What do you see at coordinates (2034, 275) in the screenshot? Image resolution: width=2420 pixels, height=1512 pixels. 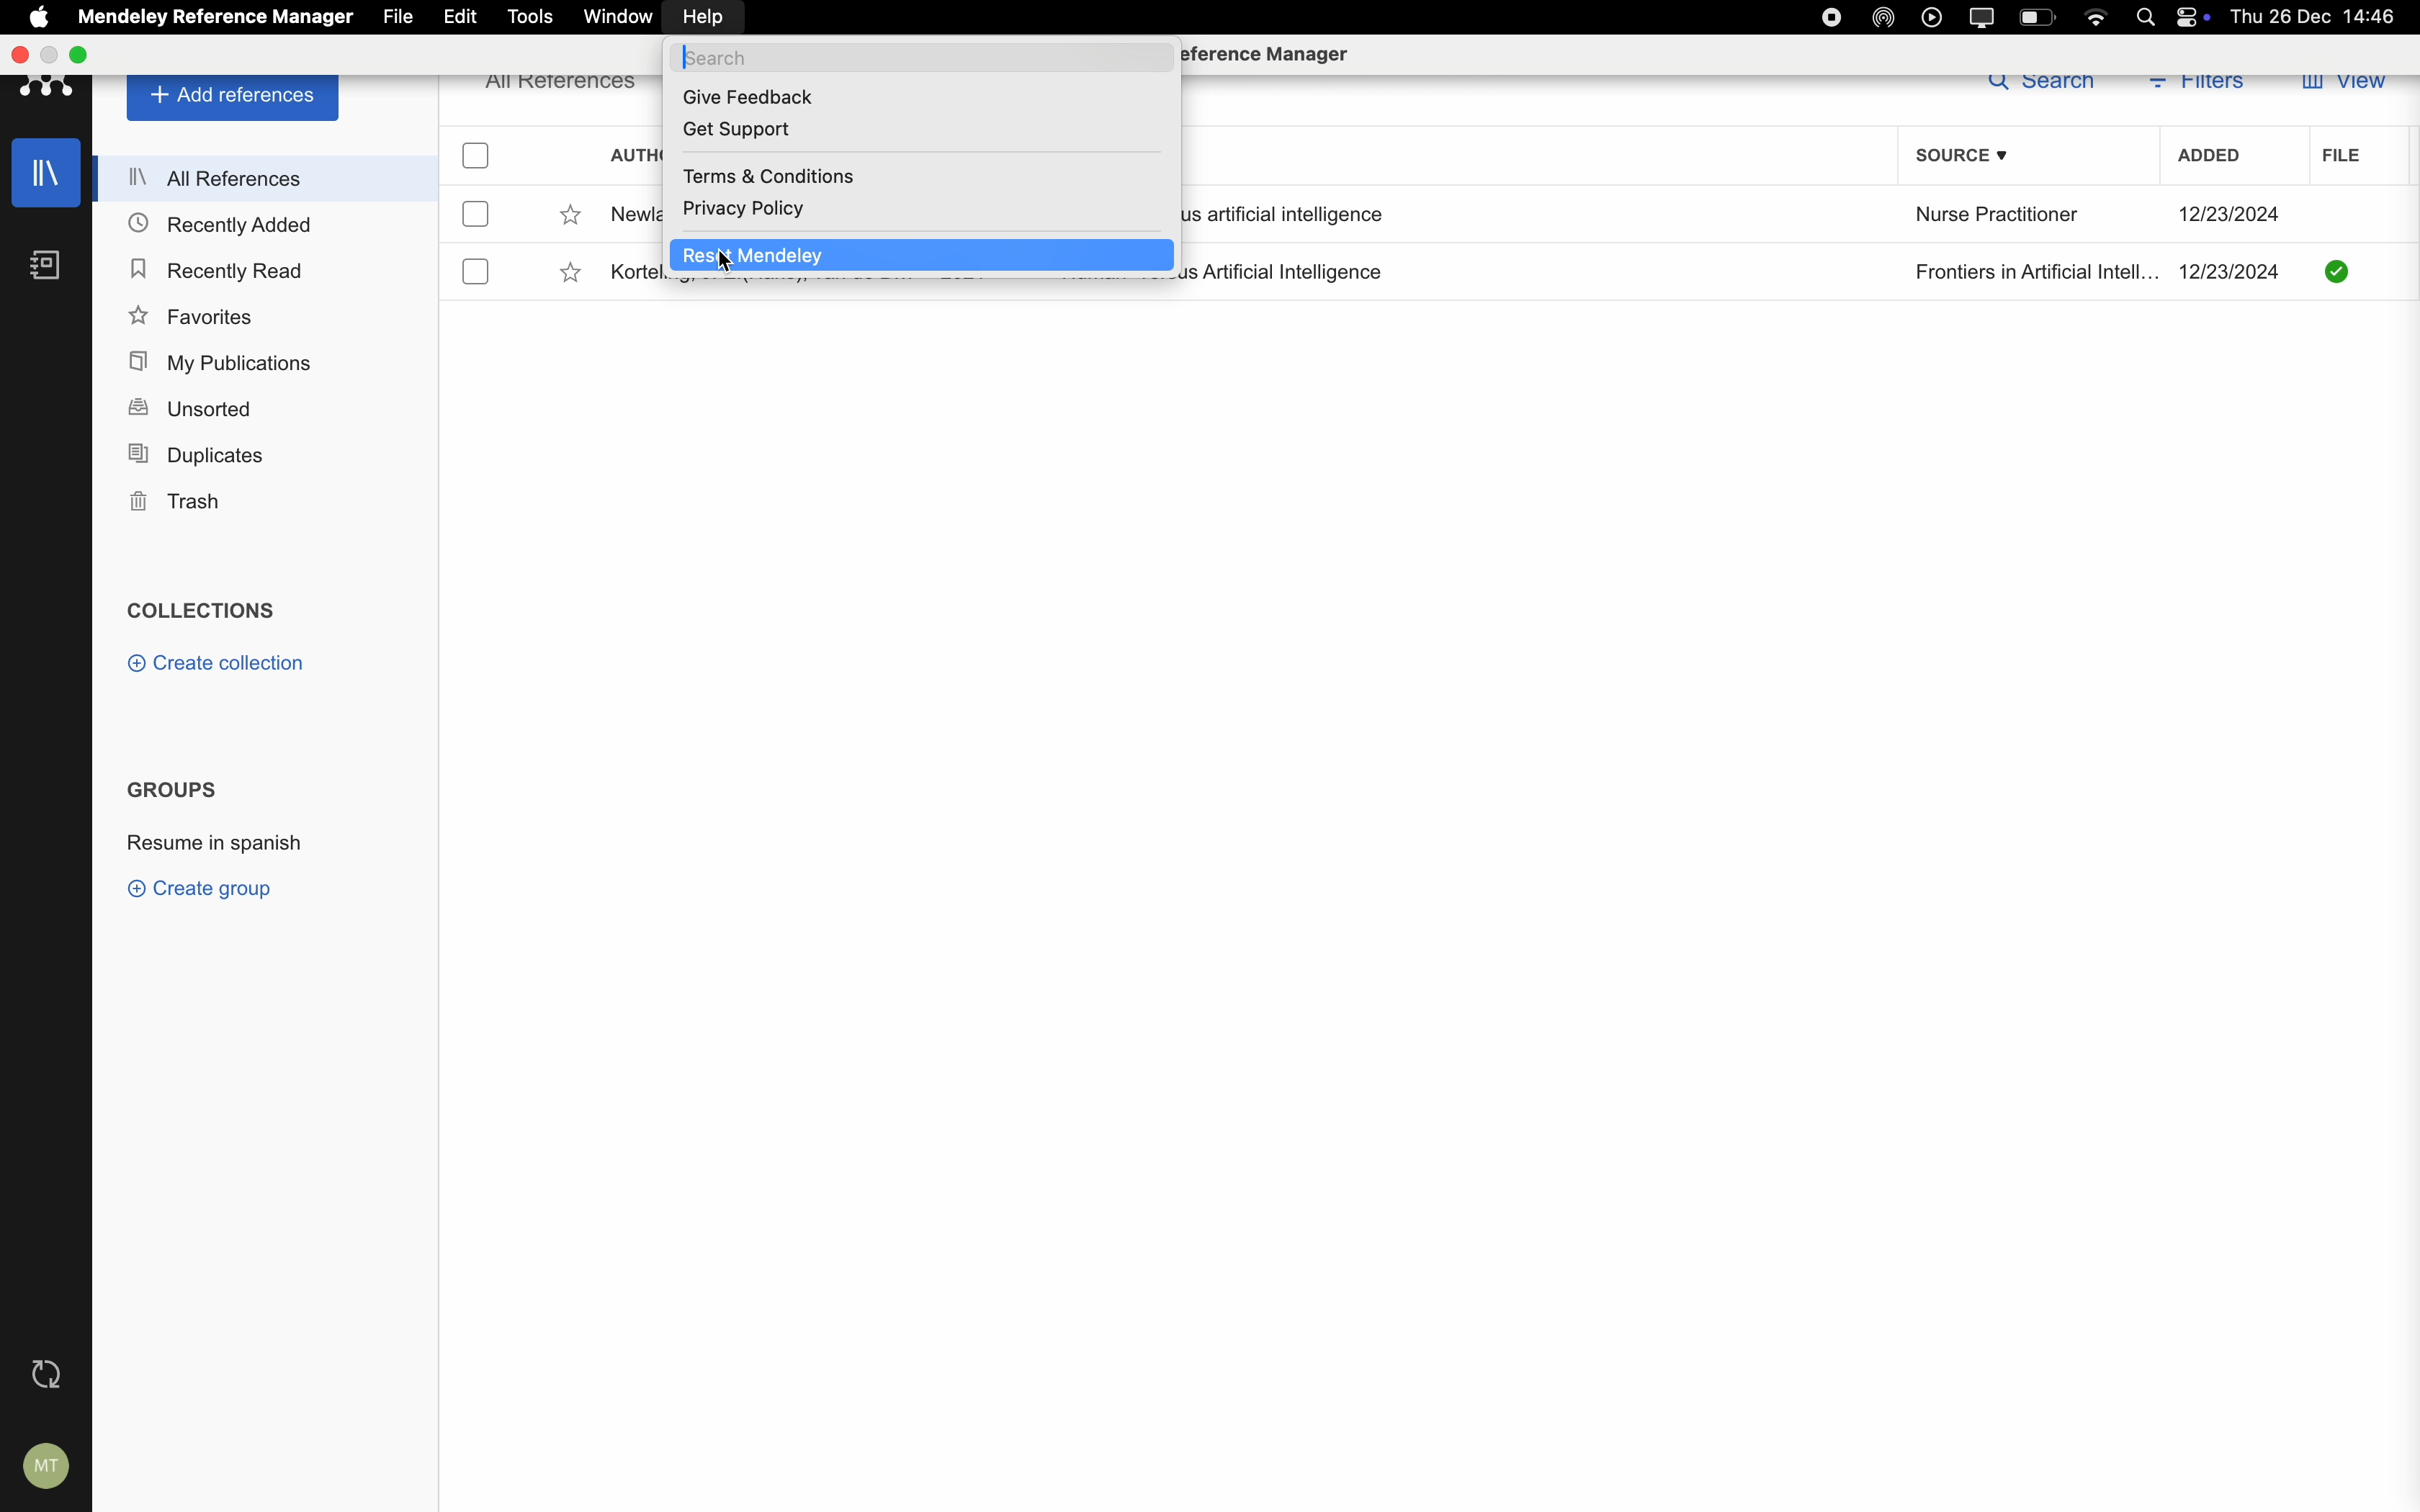 I see `Frontiers in Artificial Intell...` at bounding box center [2034, 275].